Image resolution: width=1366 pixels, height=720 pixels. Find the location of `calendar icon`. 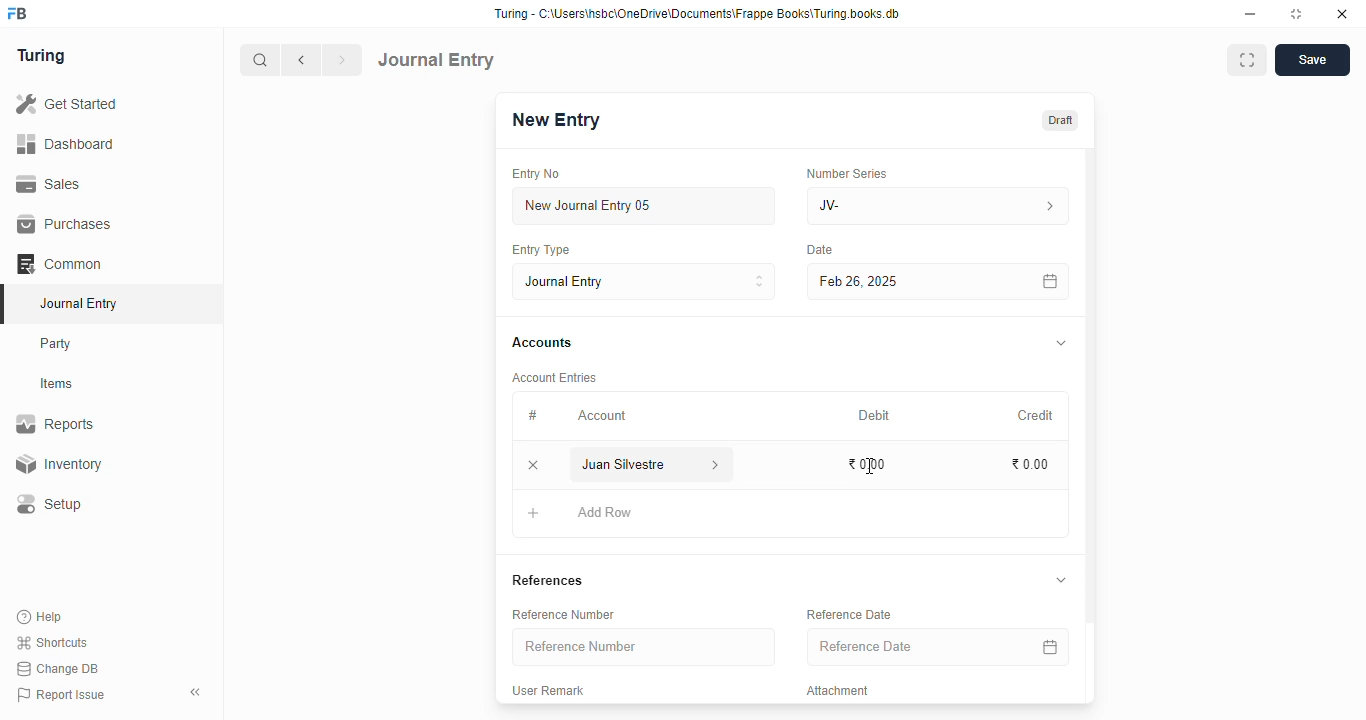

calendar icon is located at coordinates (1049, 281).